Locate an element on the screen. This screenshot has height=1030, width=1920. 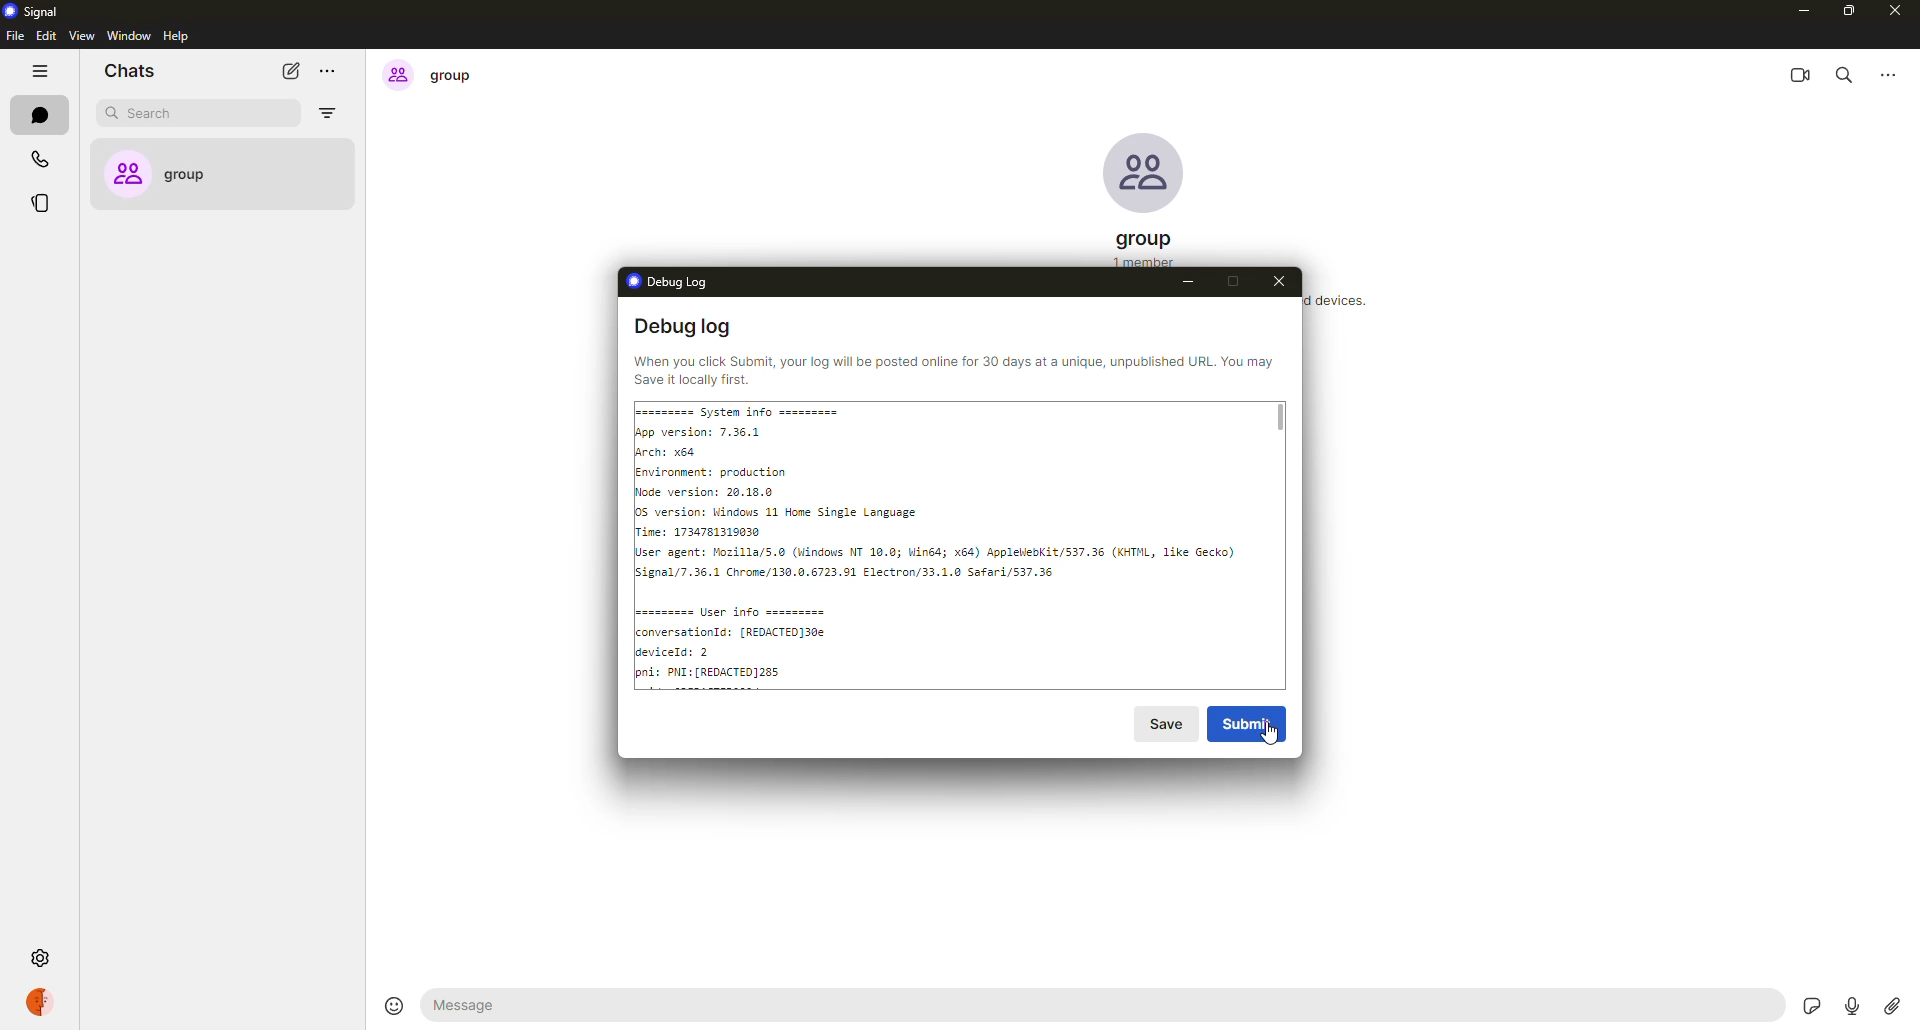
scroll bar is located at coordinates (1282, 417).